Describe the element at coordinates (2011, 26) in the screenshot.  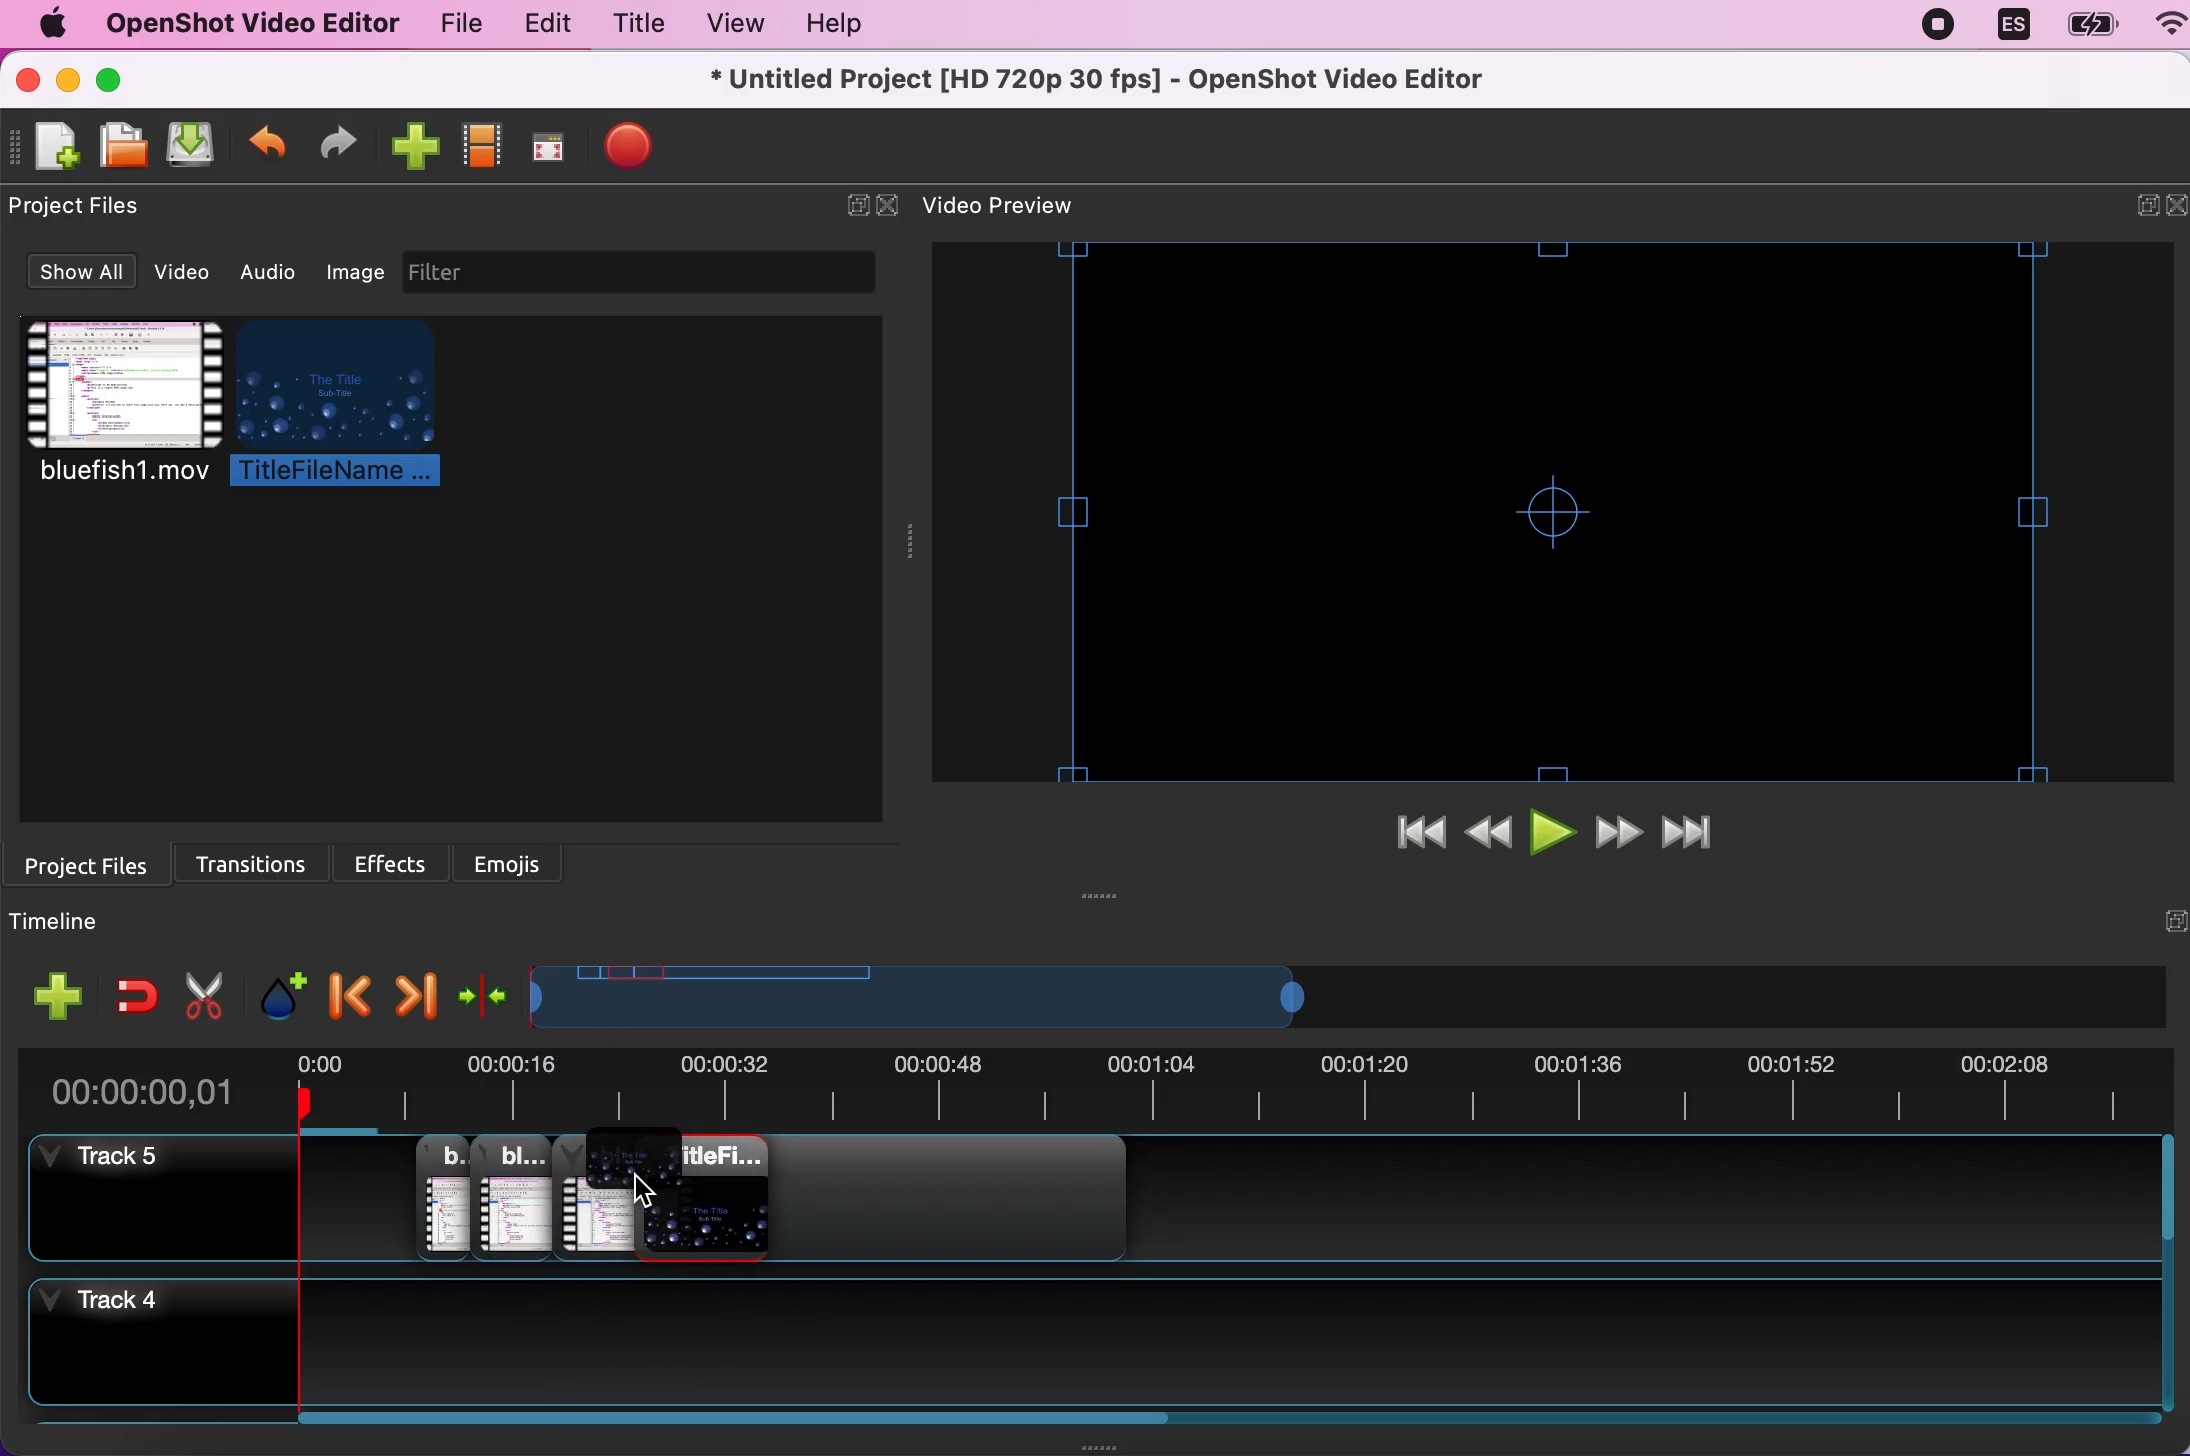
I see `language` at that location.